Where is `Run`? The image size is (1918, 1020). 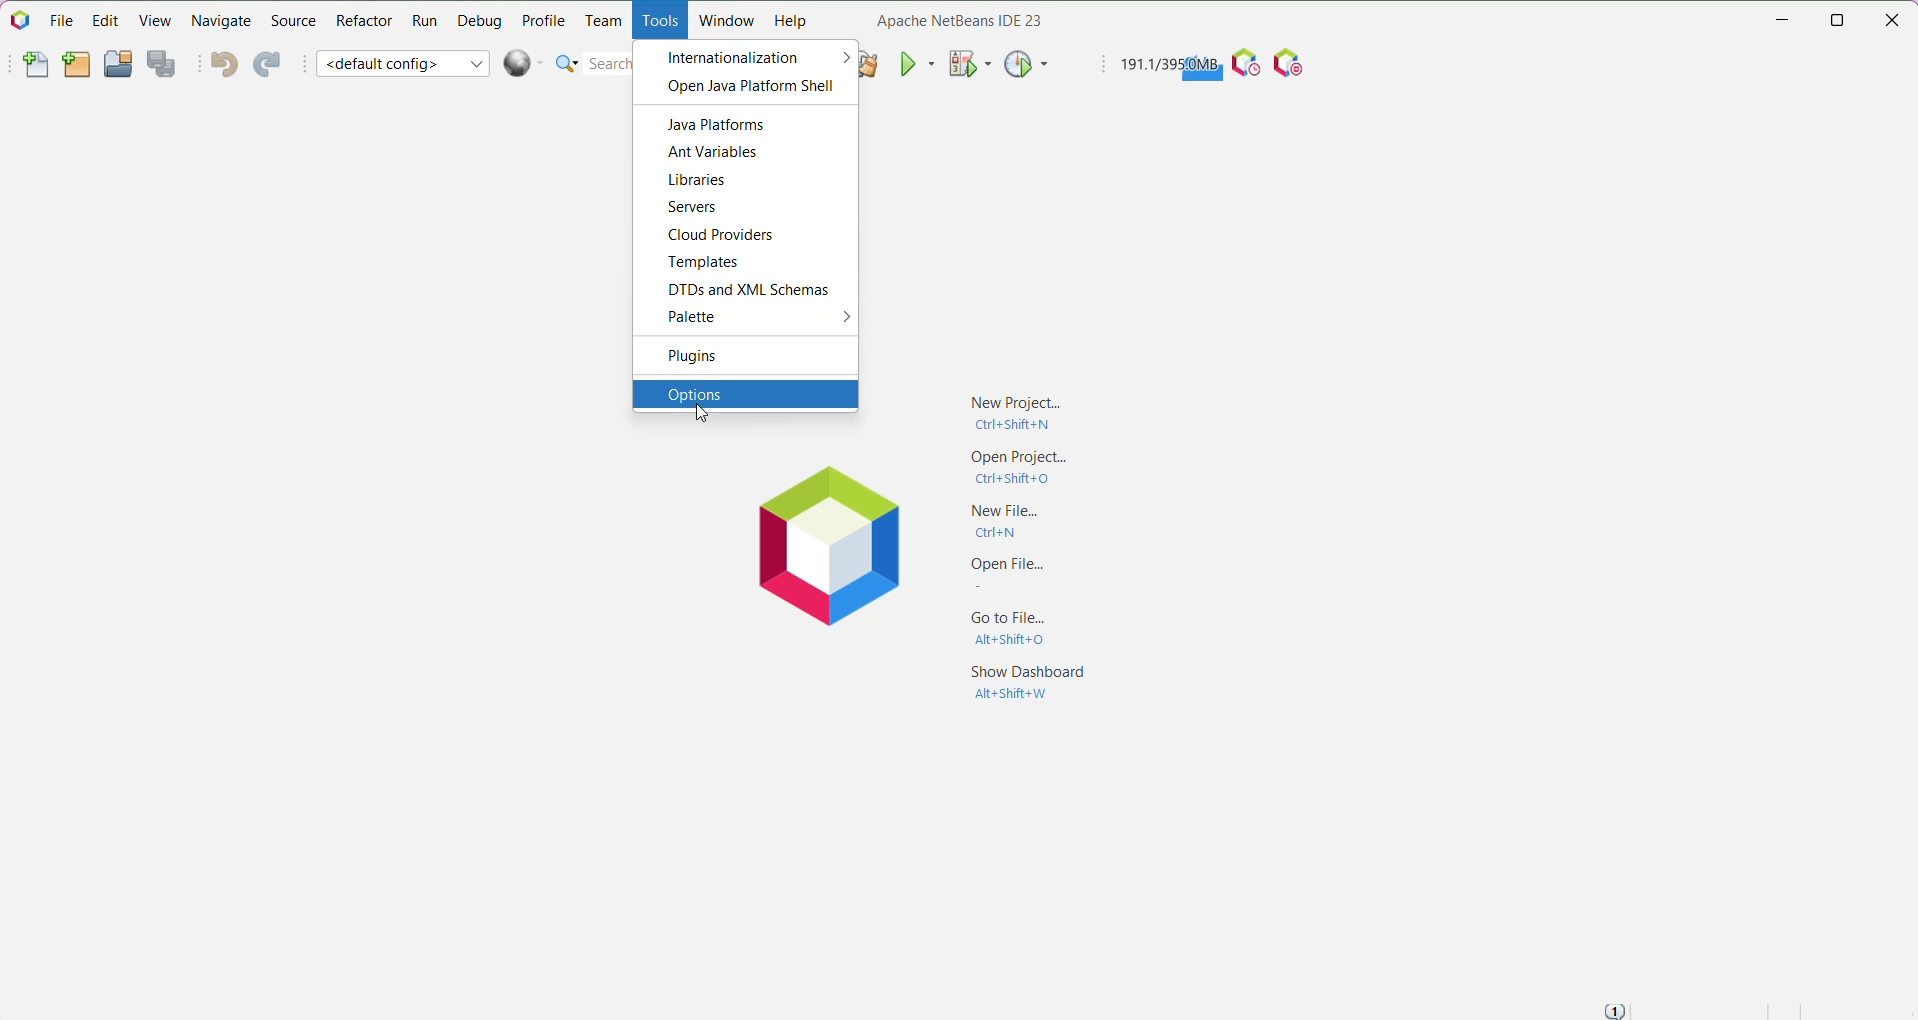 Run is located at coordinates (423, 21).